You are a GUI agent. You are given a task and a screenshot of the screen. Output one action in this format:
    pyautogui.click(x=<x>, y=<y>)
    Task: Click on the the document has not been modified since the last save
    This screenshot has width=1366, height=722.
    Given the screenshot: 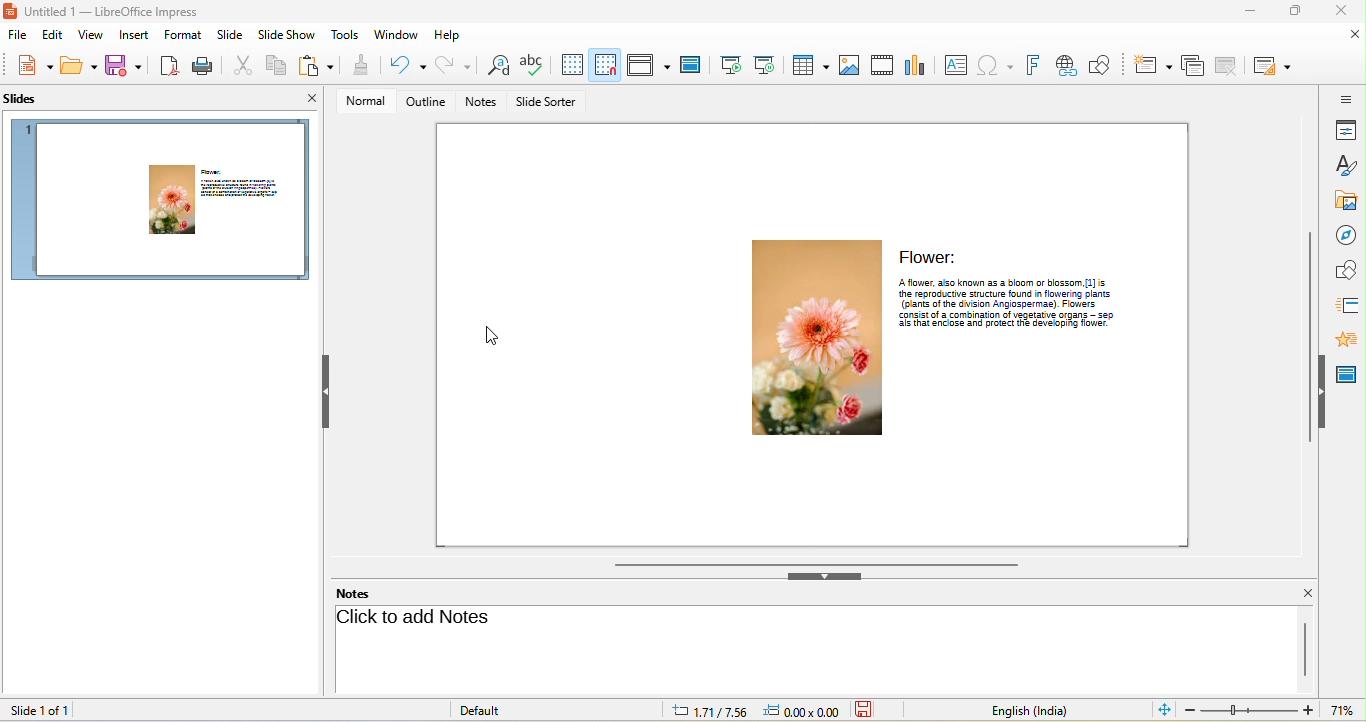 What is the action you would take?
    pyautogui.click(x=874, y=710)
    